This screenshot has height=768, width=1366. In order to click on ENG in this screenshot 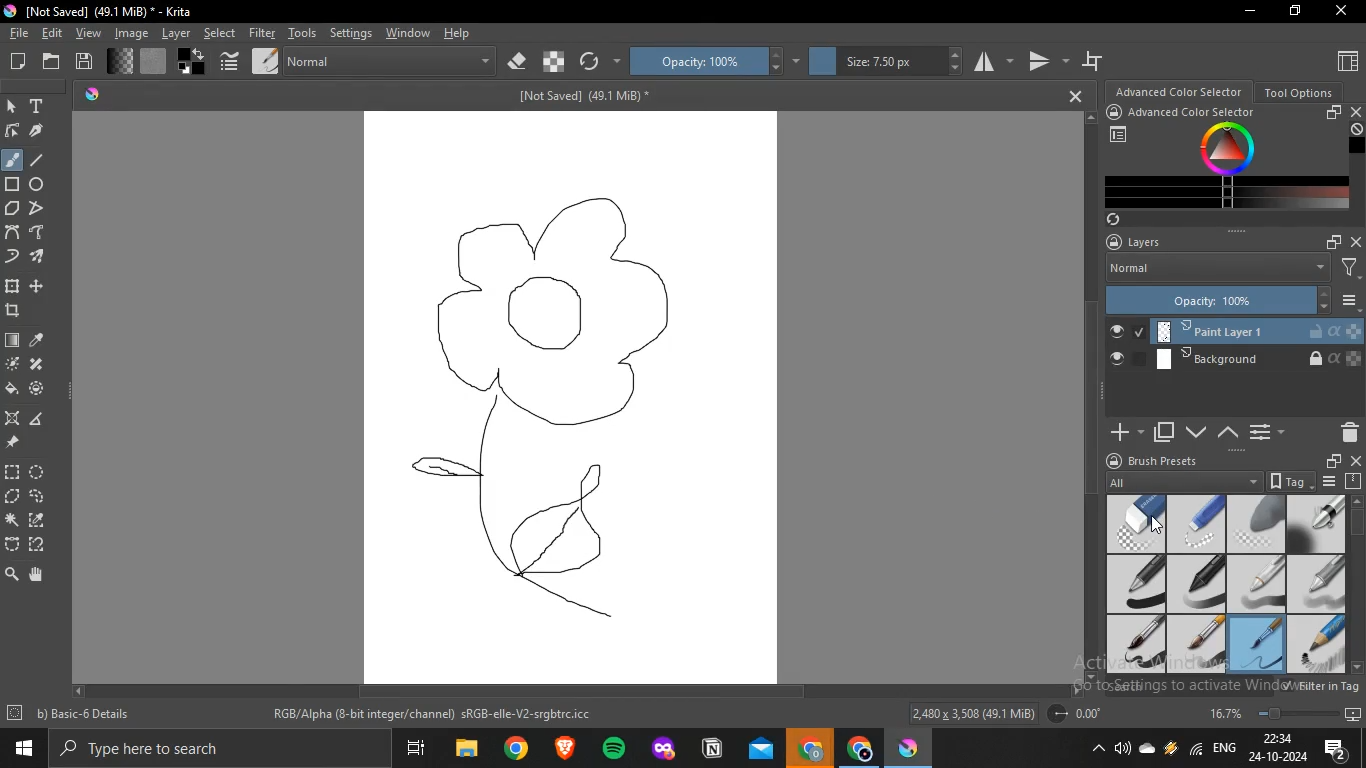, I will do `click(1223, 746)`.